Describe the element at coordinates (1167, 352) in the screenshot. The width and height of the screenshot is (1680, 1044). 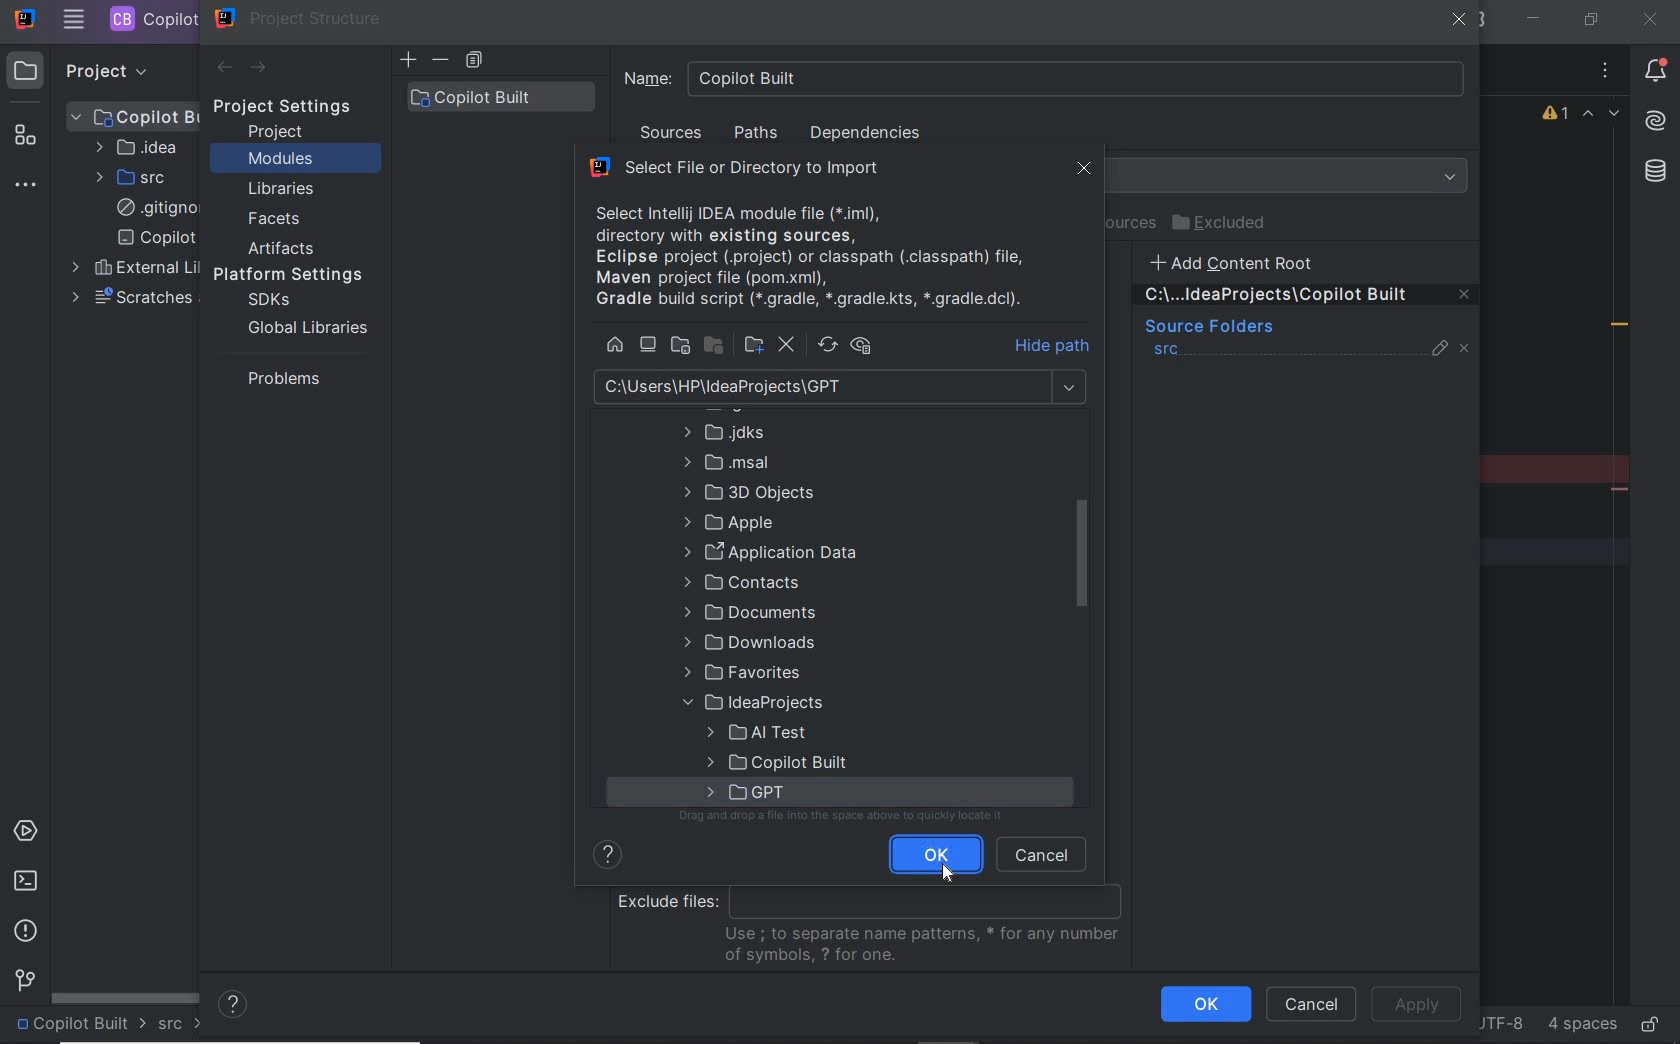
I see `src` at that location.